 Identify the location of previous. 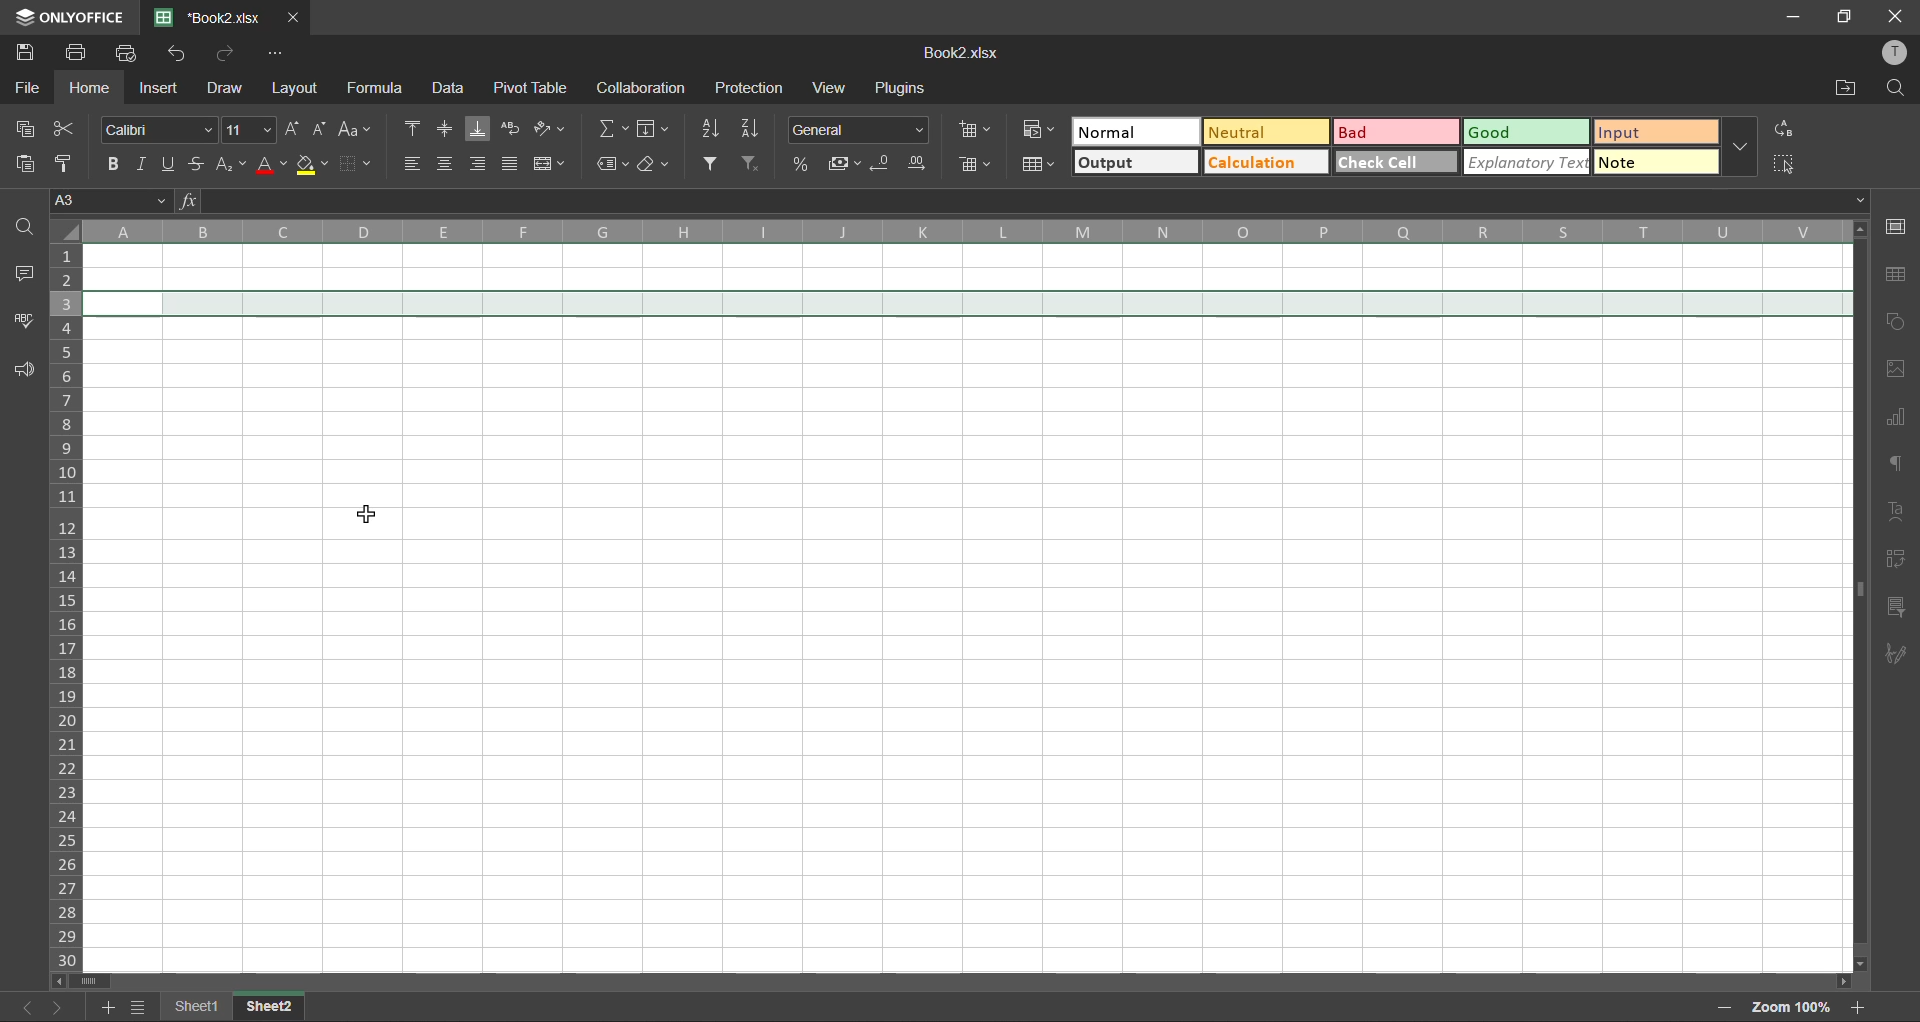
(23, 1006).